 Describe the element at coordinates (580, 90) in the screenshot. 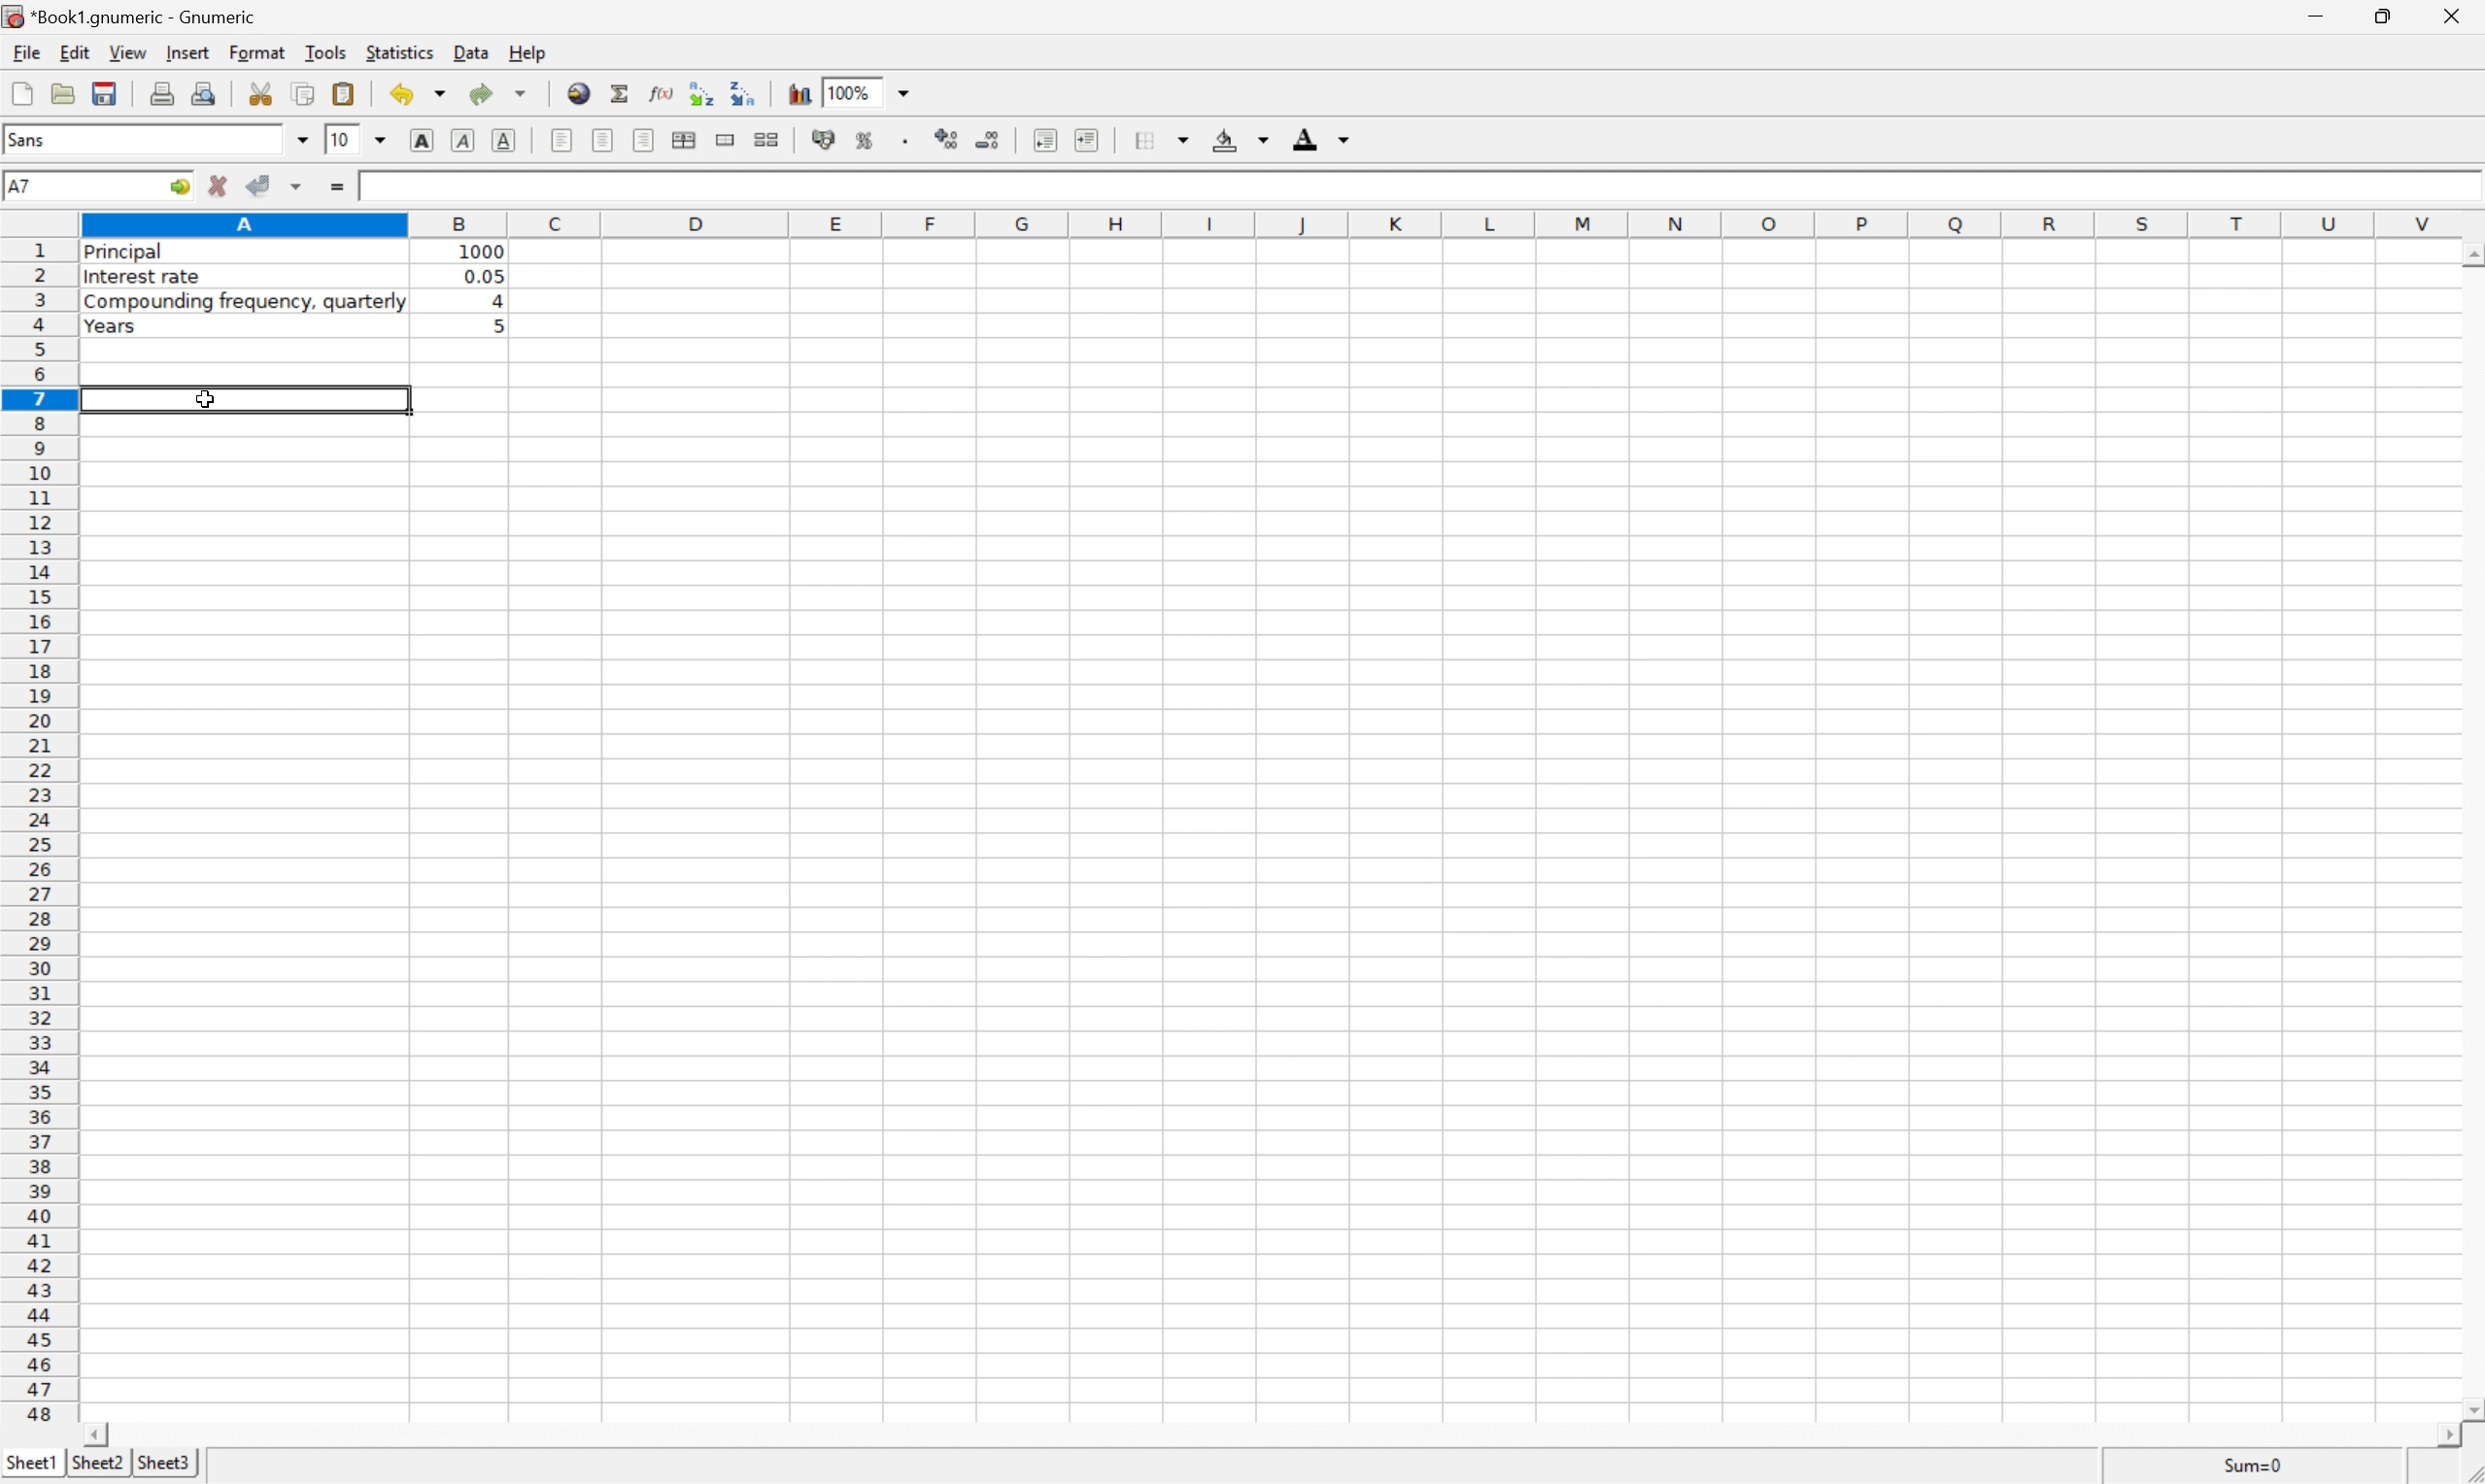

I see `insert hyperlink` at that location.